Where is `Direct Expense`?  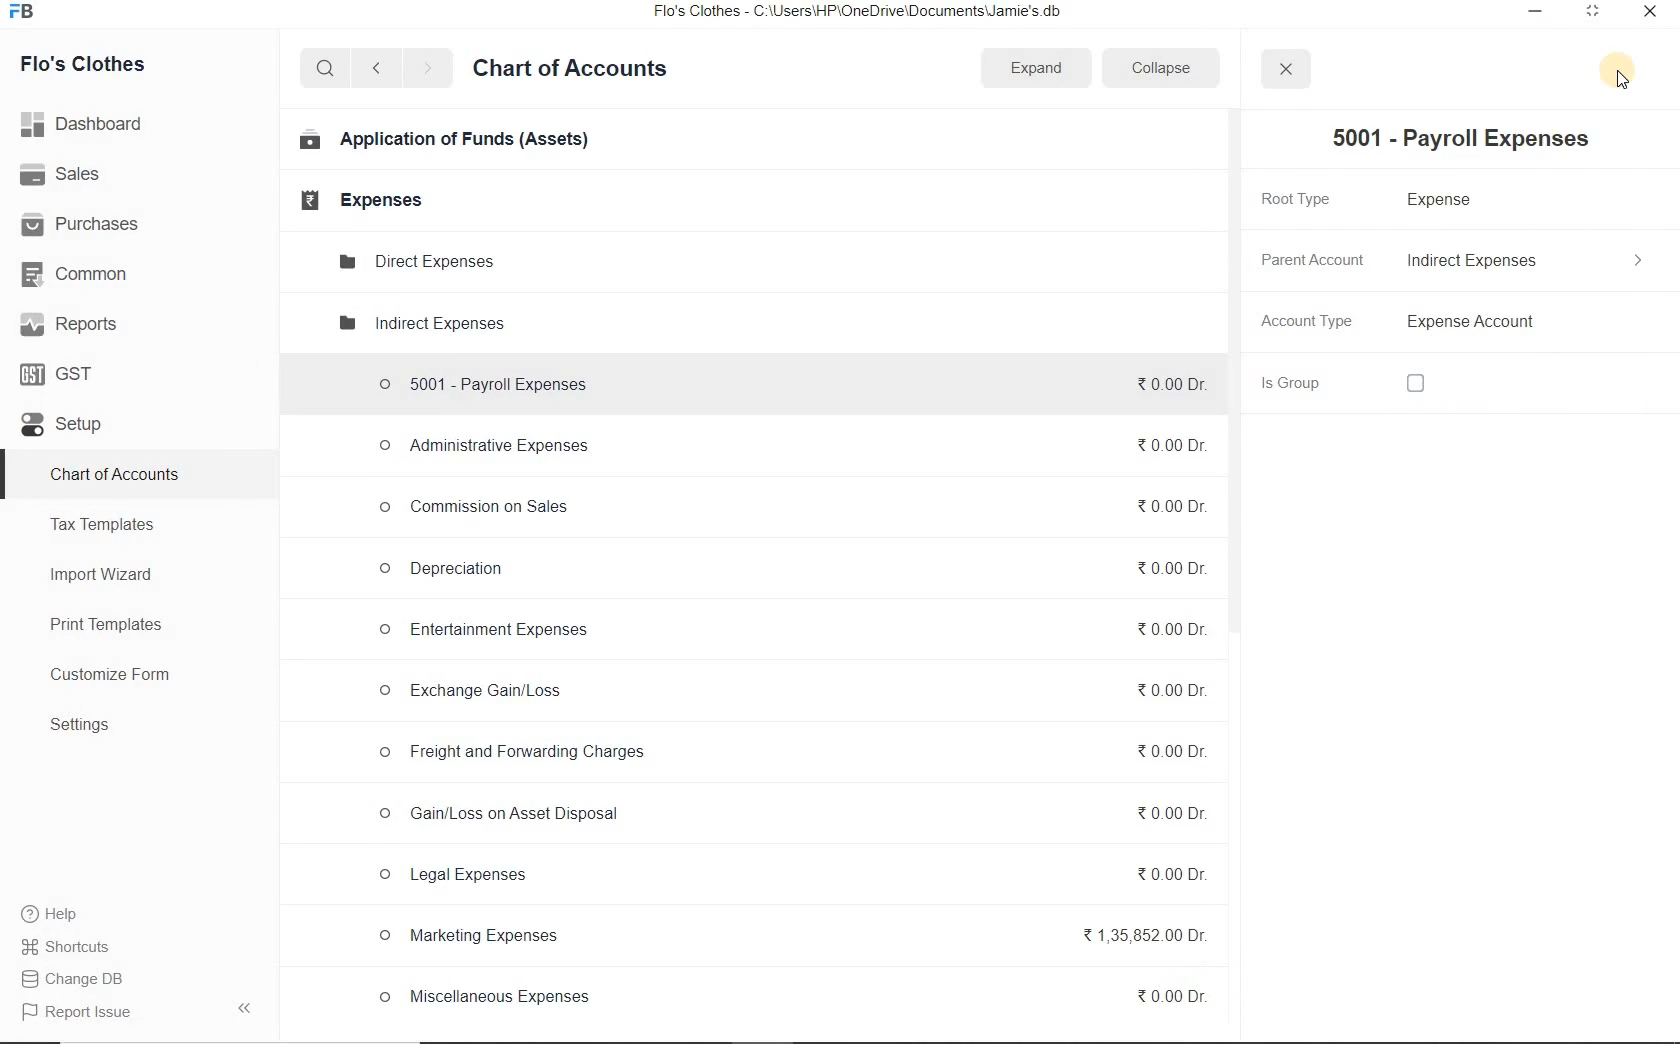
Direct Expense is located at coordinates (414, 260).